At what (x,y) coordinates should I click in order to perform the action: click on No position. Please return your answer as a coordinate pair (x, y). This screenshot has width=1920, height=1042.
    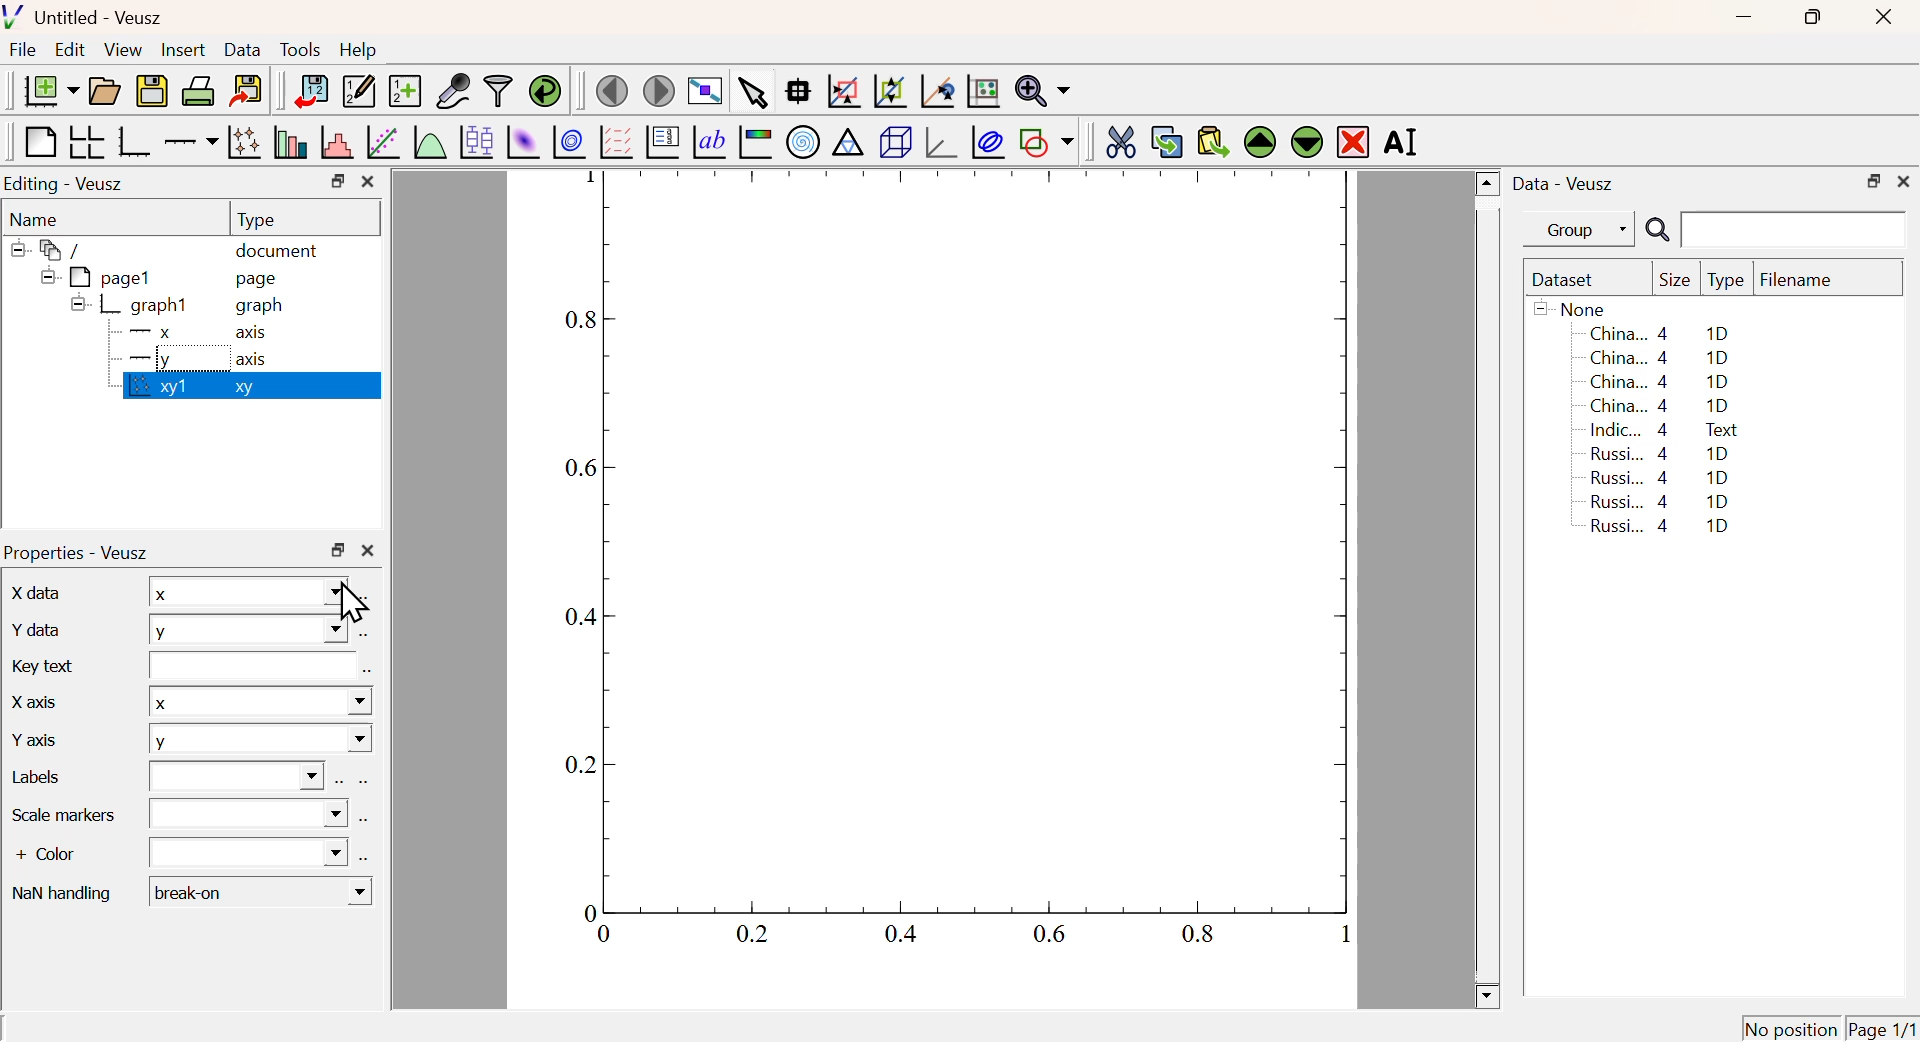
    Looking at the image, I should click on (1791, 1026).